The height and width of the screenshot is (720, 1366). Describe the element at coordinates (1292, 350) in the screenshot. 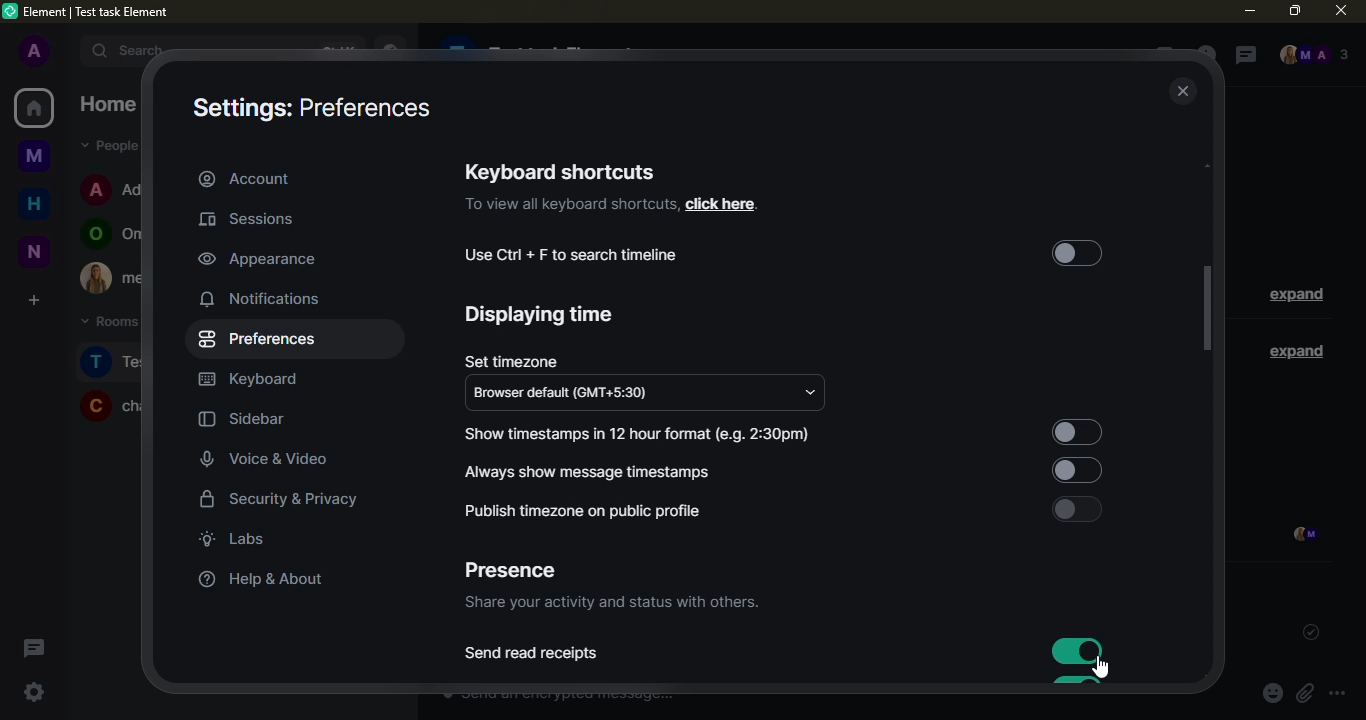

I see `expand` at that location.